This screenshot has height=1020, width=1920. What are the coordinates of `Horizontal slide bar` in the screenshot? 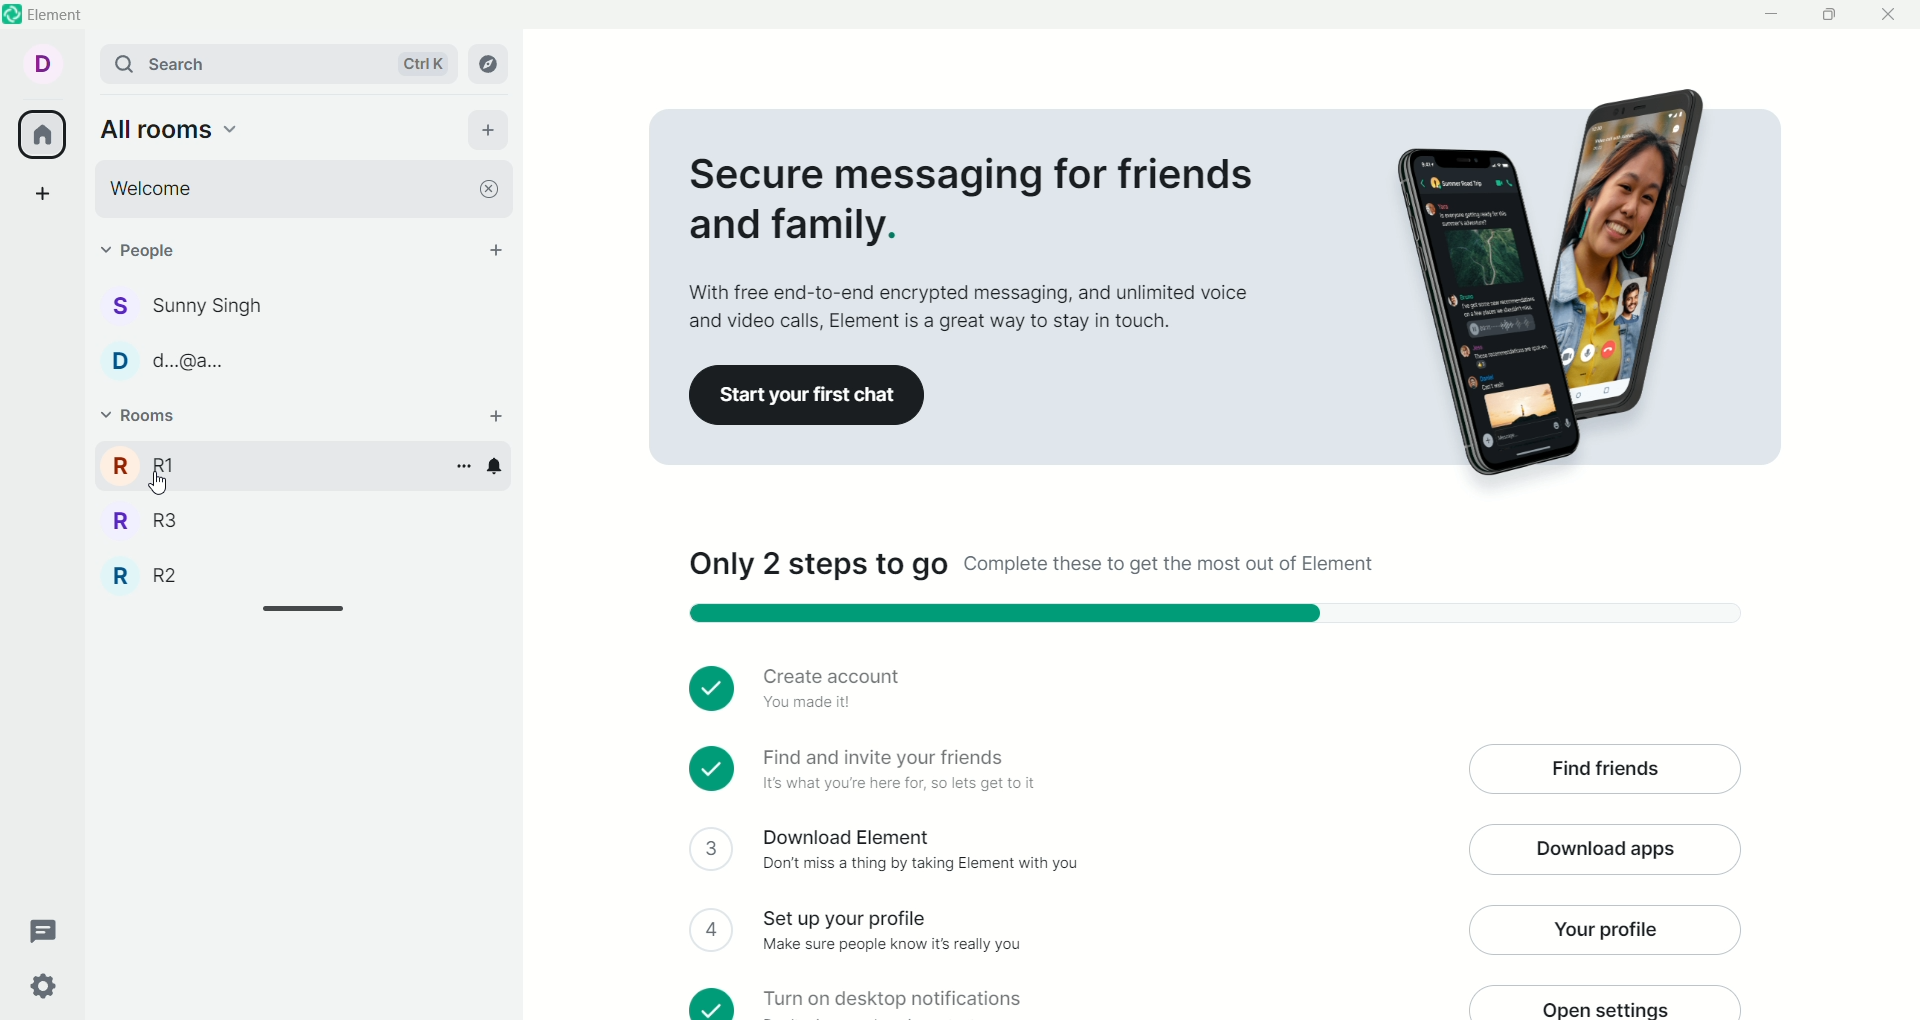 It's located at (303, 608).